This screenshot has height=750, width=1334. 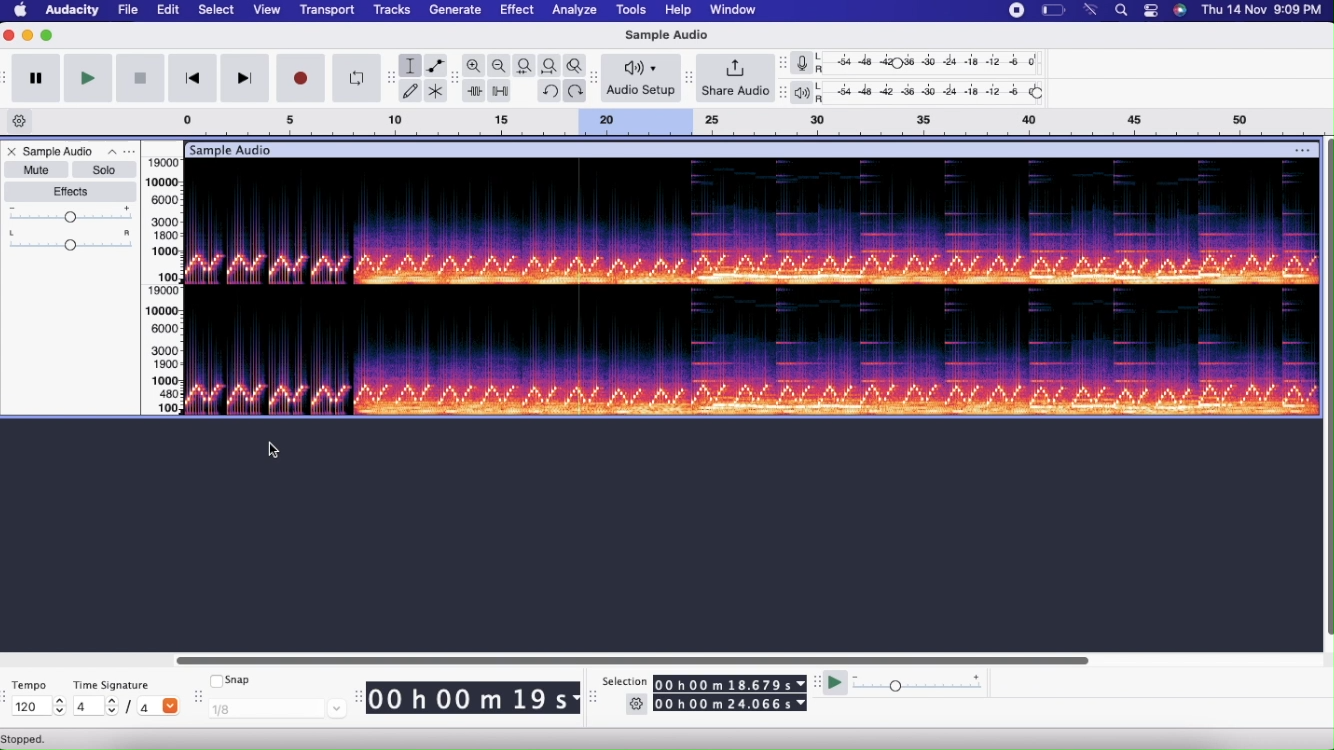 I want to click on Sample Audio, so click(x=667, y=38).